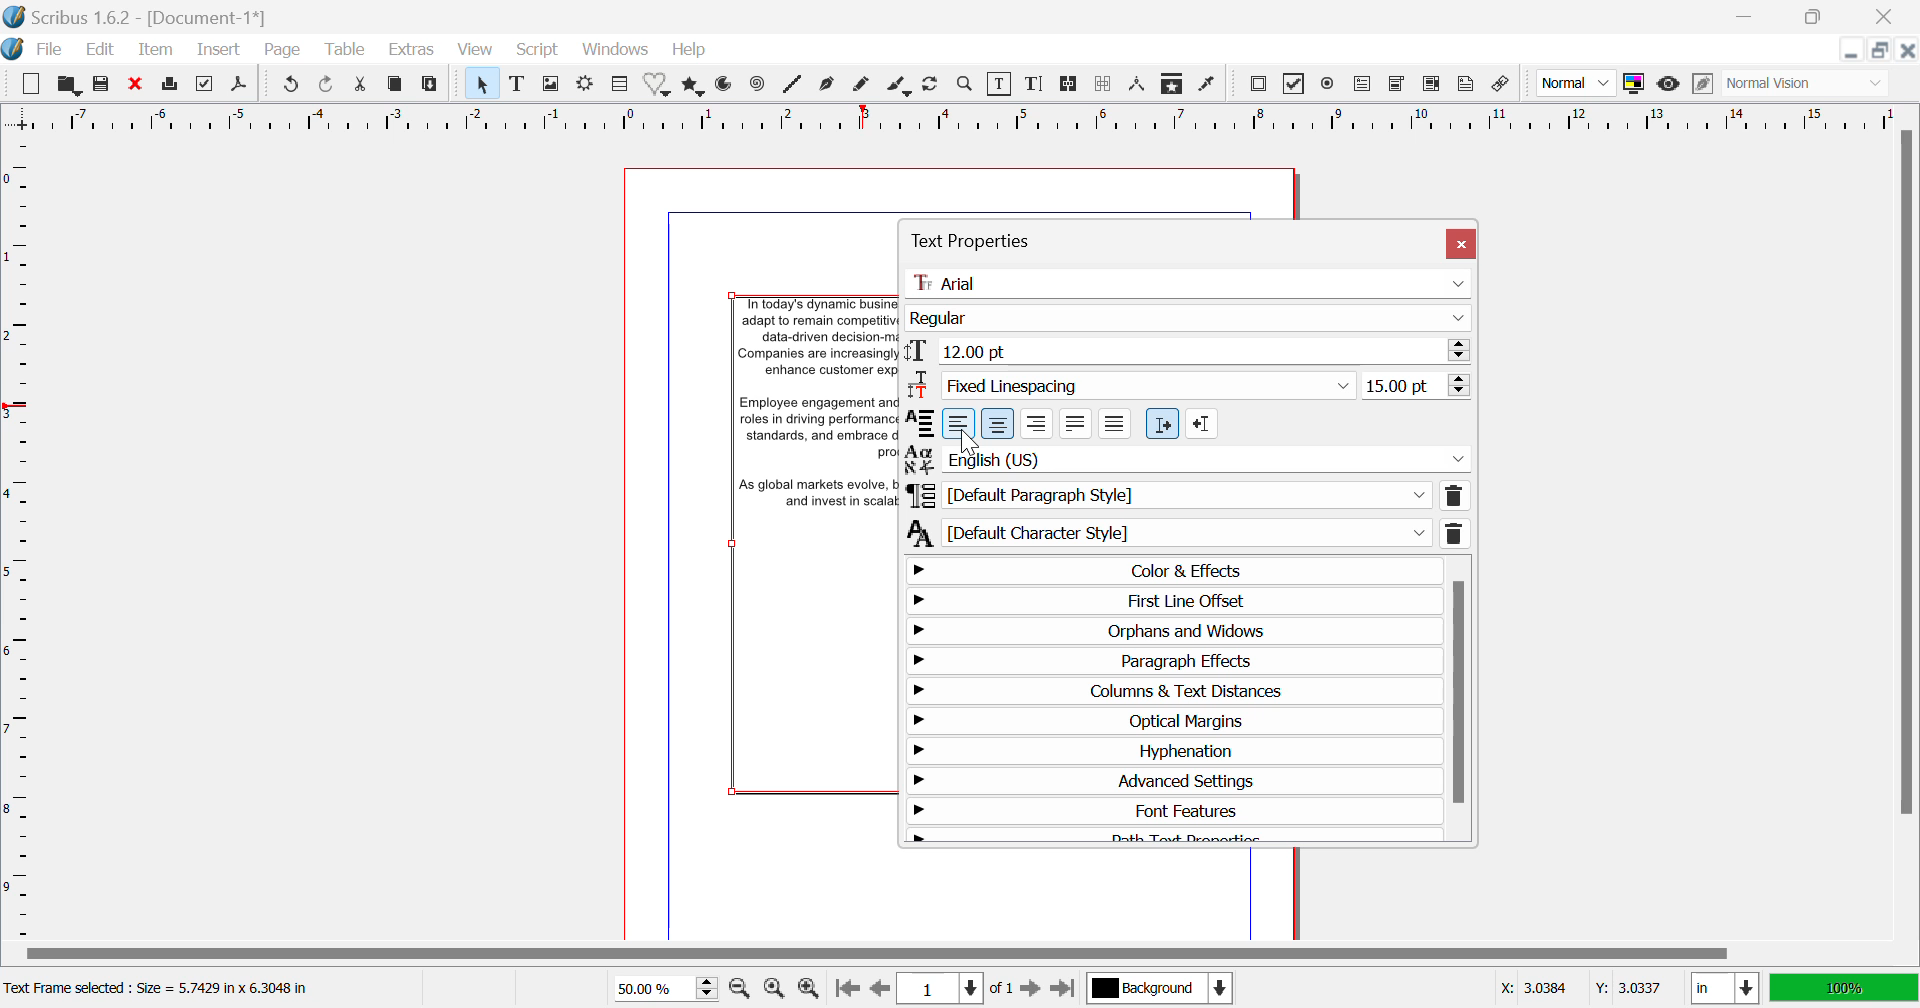  Describe the element at coordinates (664, 986) in the screenshot. I see `Zoom 50%` at that location.